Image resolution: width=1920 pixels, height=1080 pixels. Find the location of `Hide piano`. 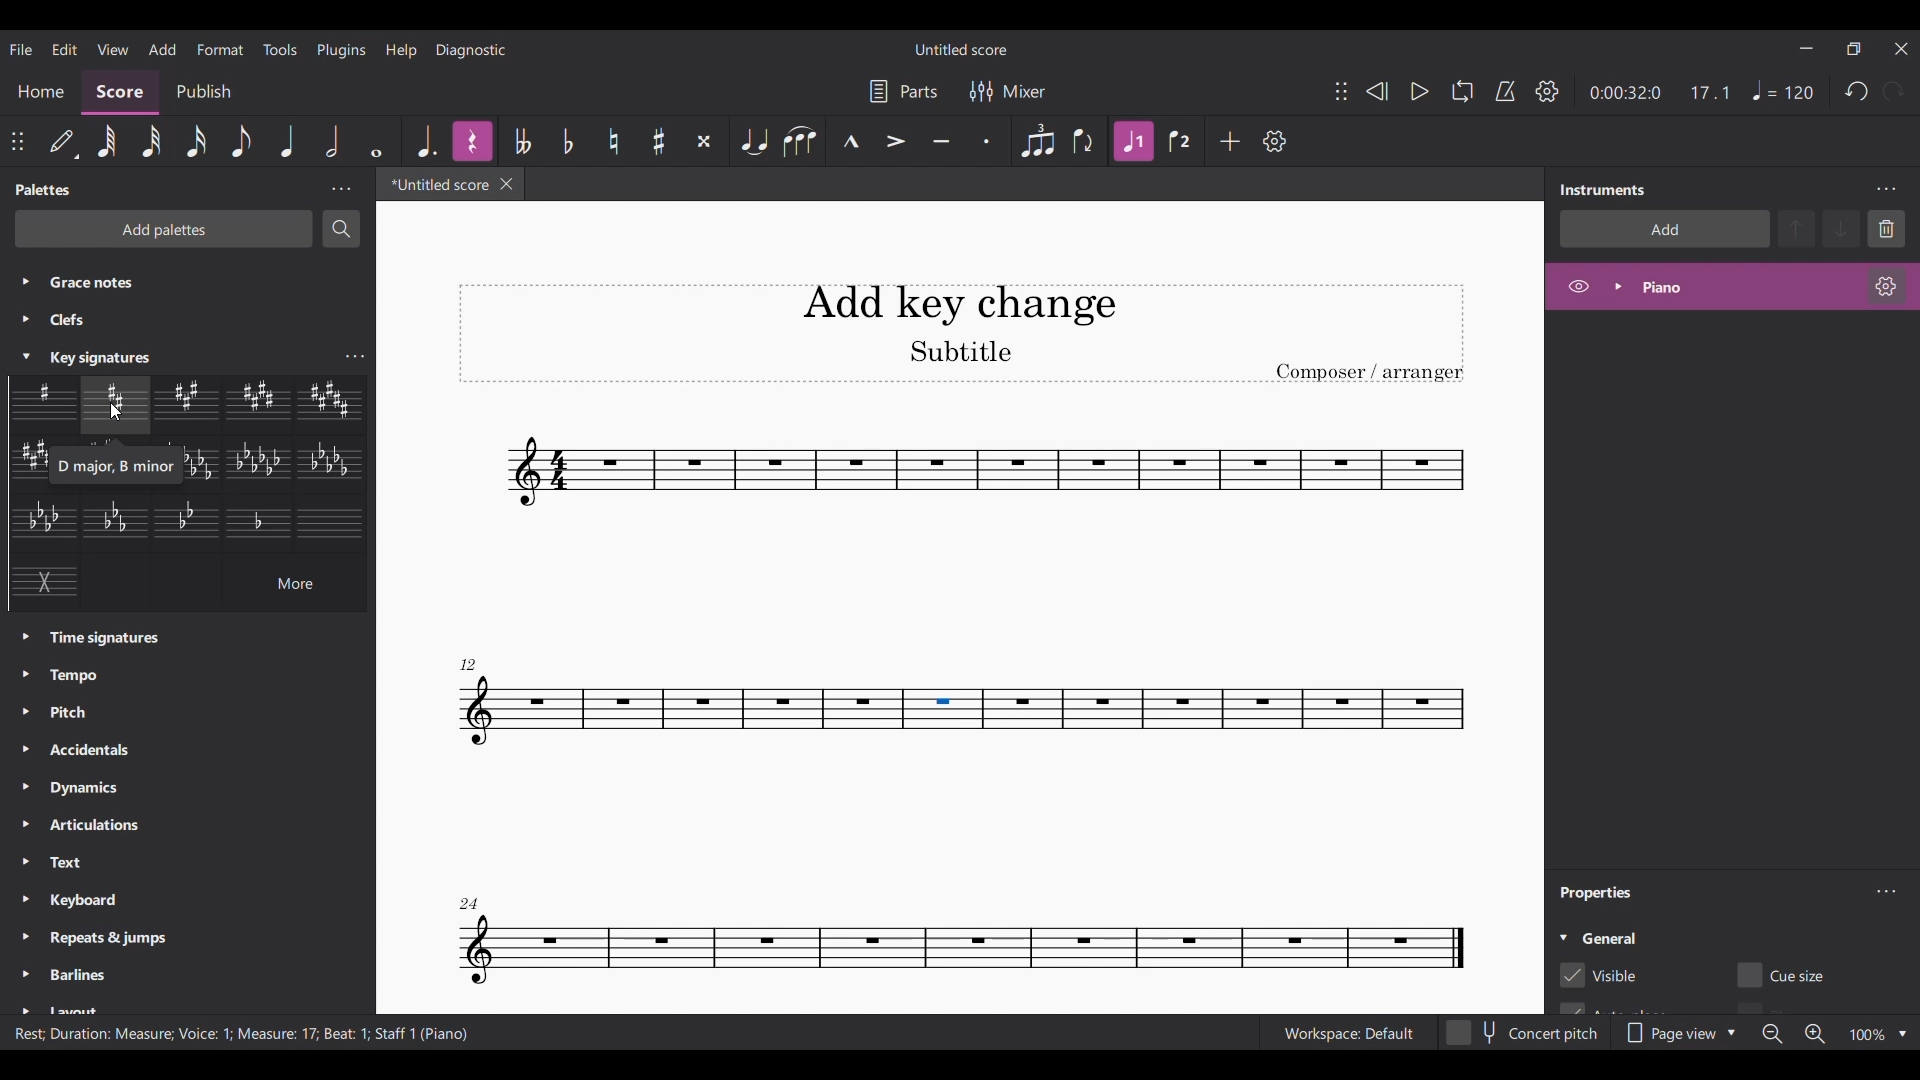

Hide piano is located at coordinates (1578, 286).